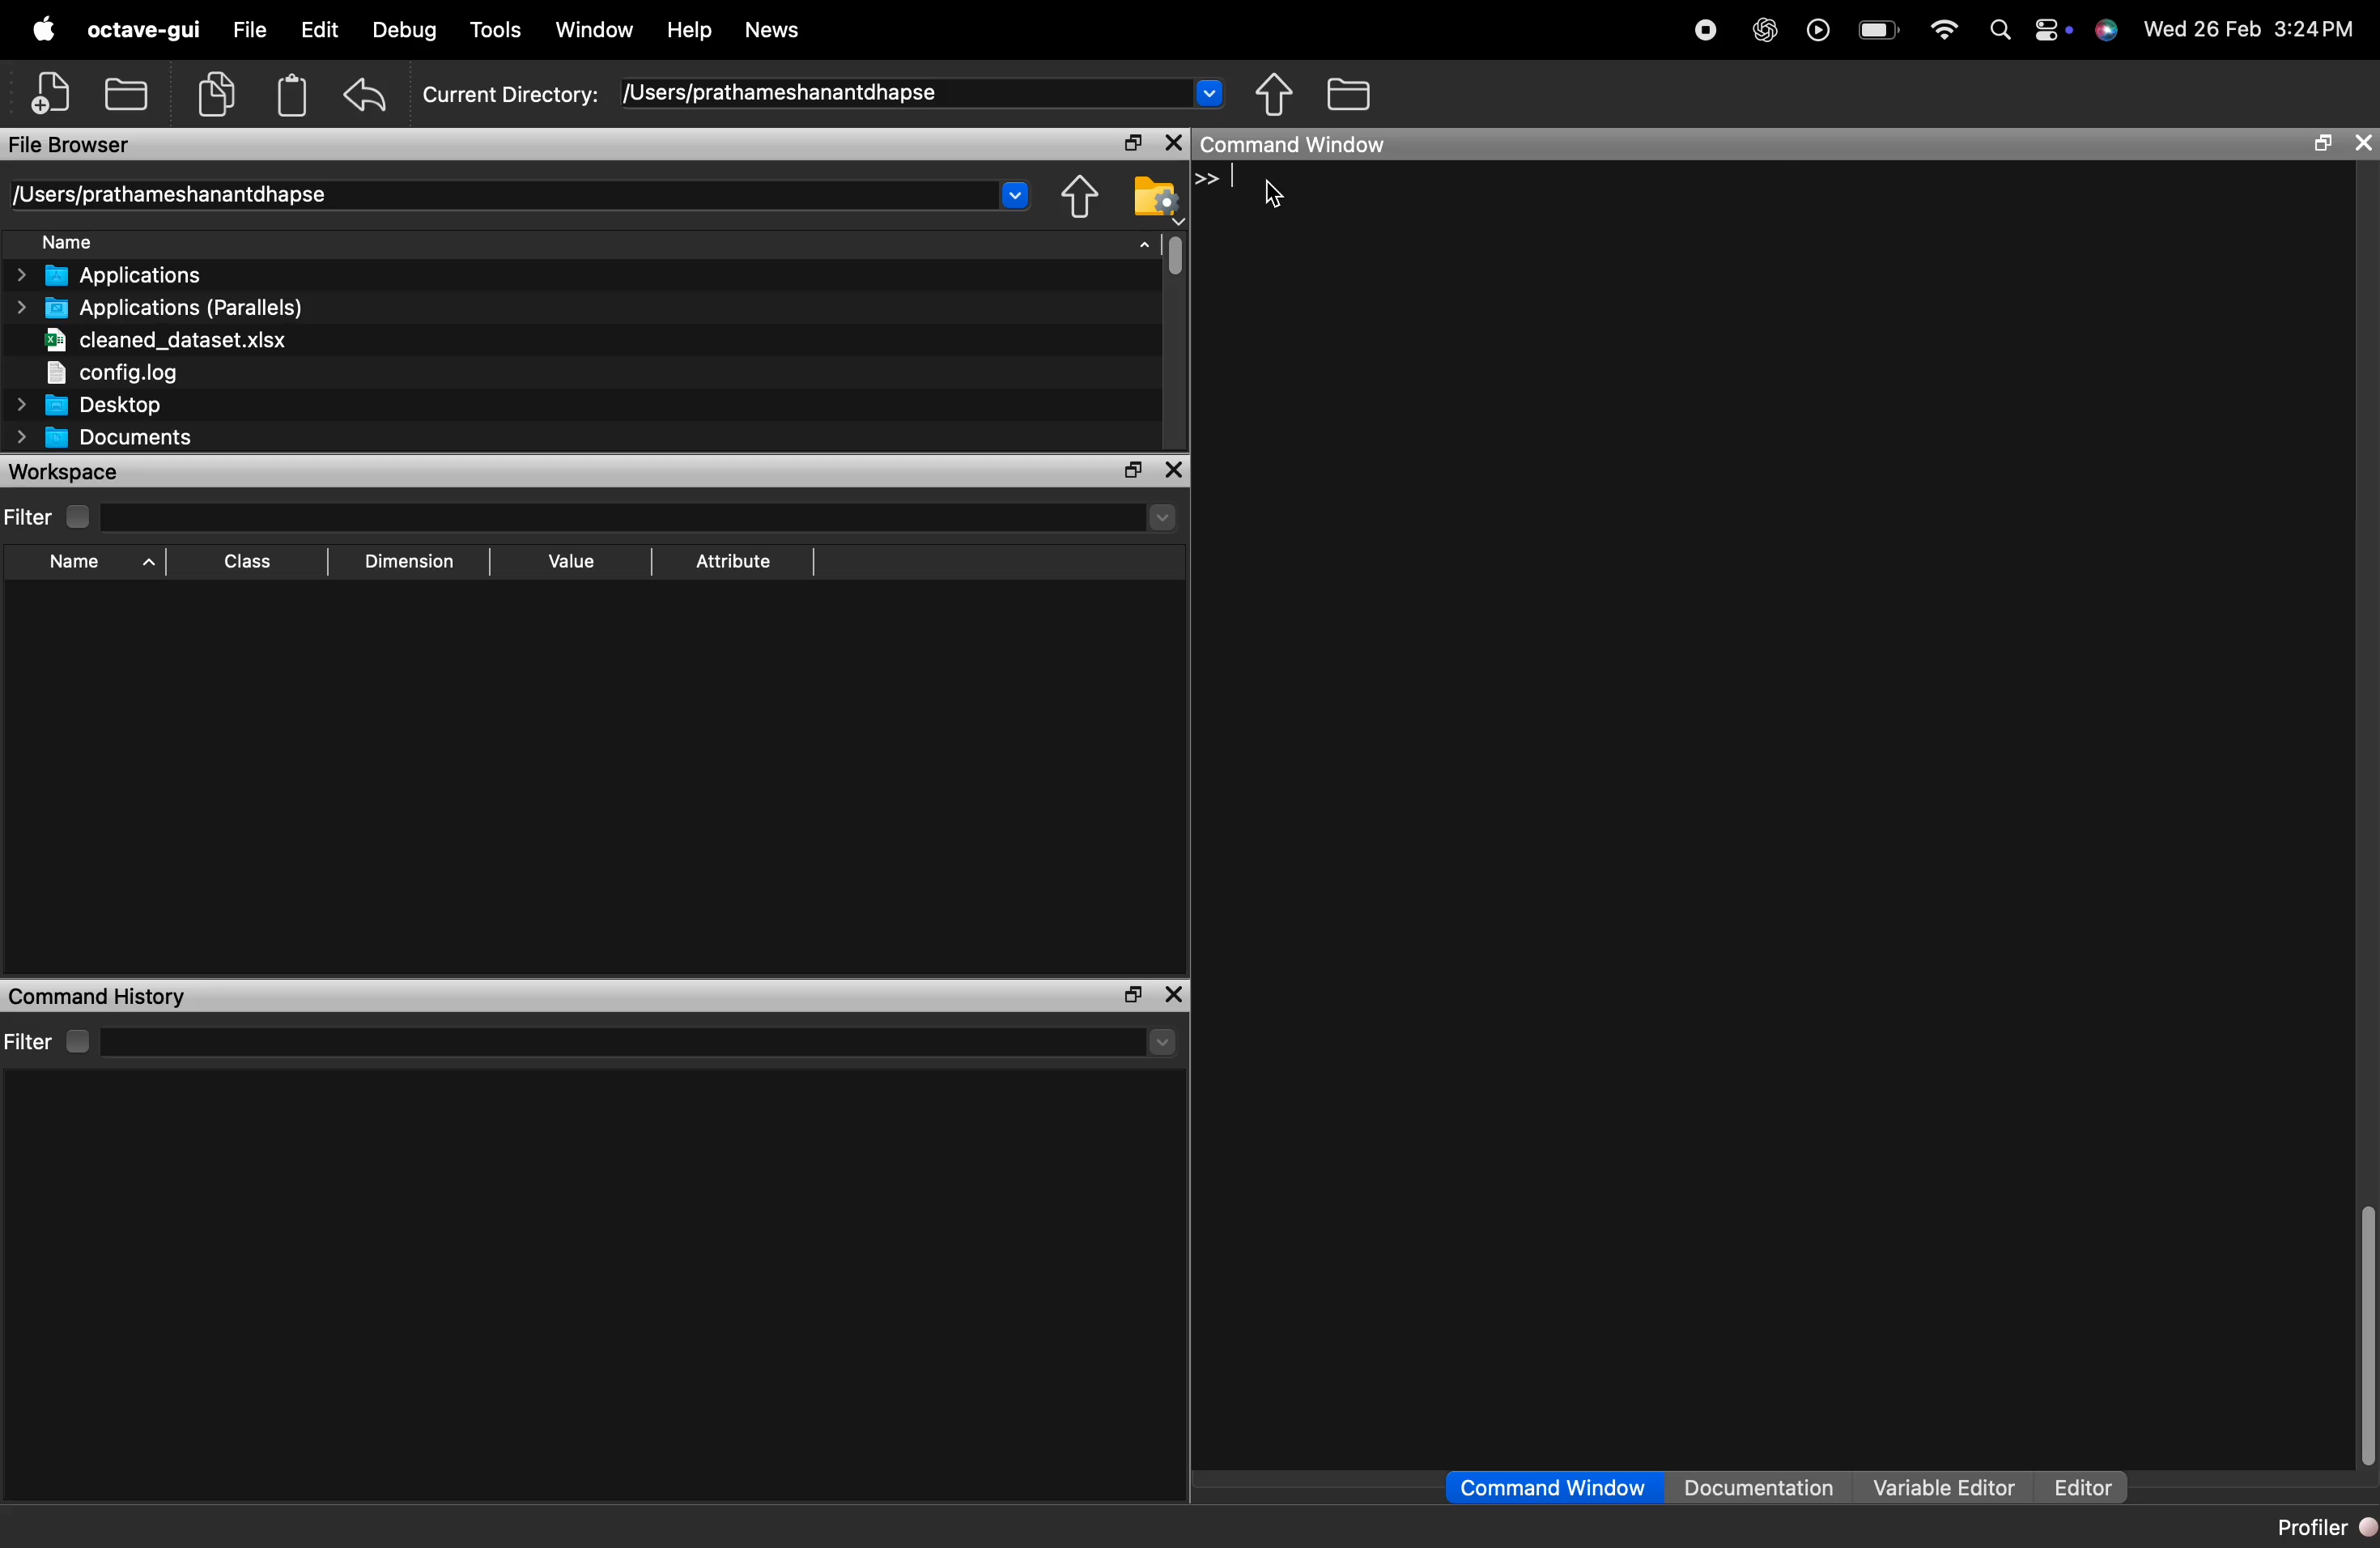 The height and width of the screenshot is (1548, 2380). What do you see at coordinates (499, 28) in the screenshot?
I see `Tools` at bounding box center [499, 28].